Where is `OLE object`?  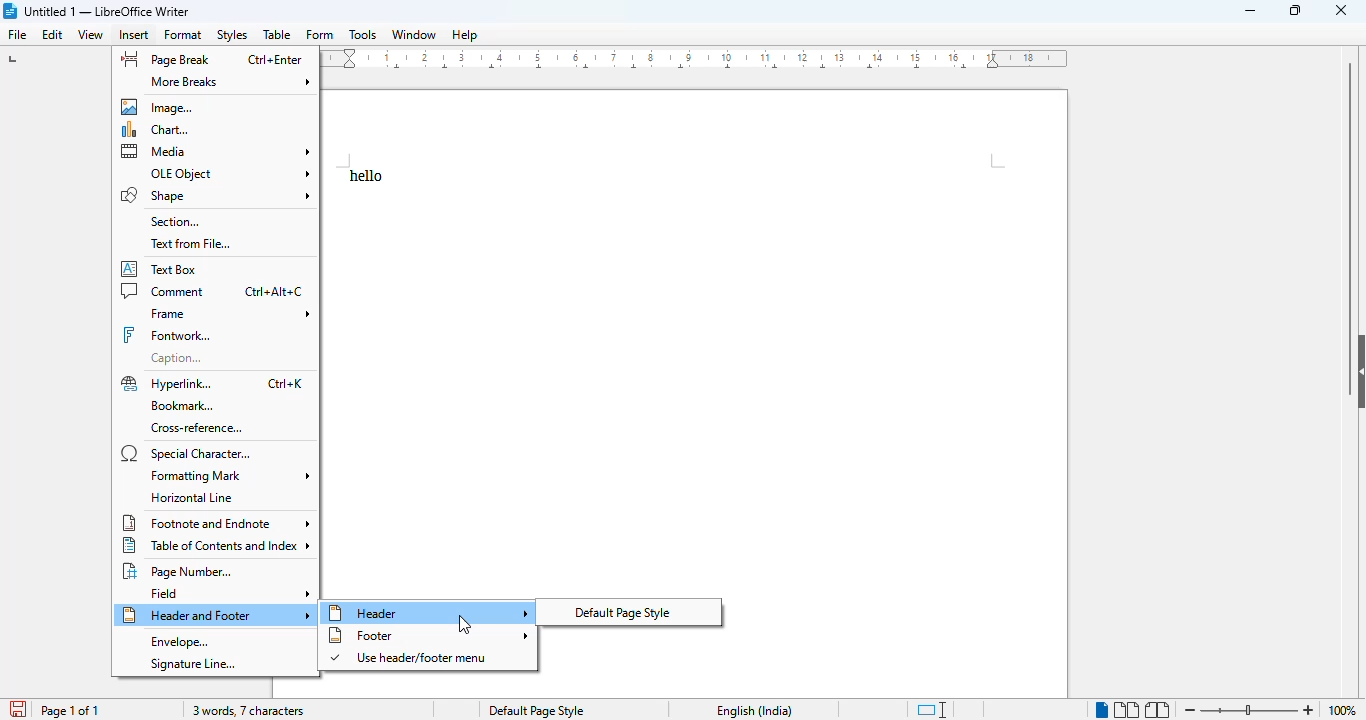
OLE object is located at coordinates (229, 172).